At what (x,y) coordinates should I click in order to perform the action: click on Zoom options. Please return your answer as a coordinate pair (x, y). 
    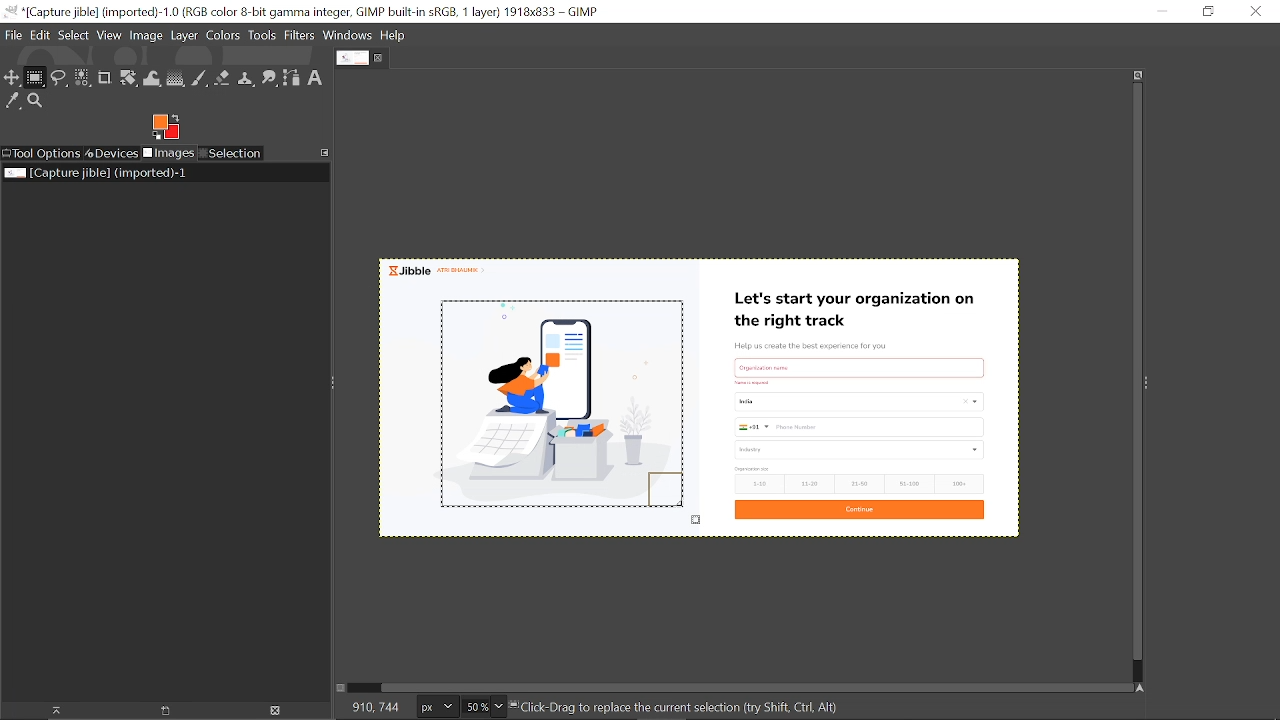
    Looking at the image, I should click on (501, 707).